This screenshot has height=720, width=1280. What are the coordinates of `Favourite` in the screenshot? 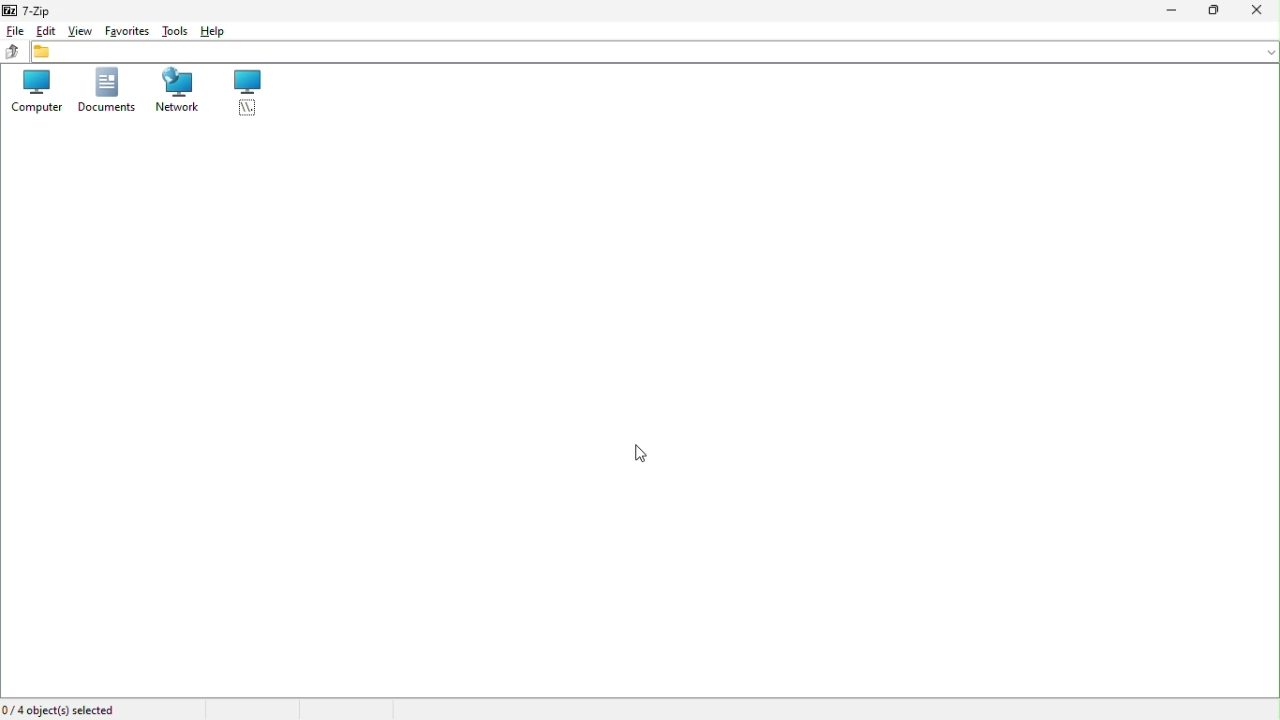 It's located at (129, 32).